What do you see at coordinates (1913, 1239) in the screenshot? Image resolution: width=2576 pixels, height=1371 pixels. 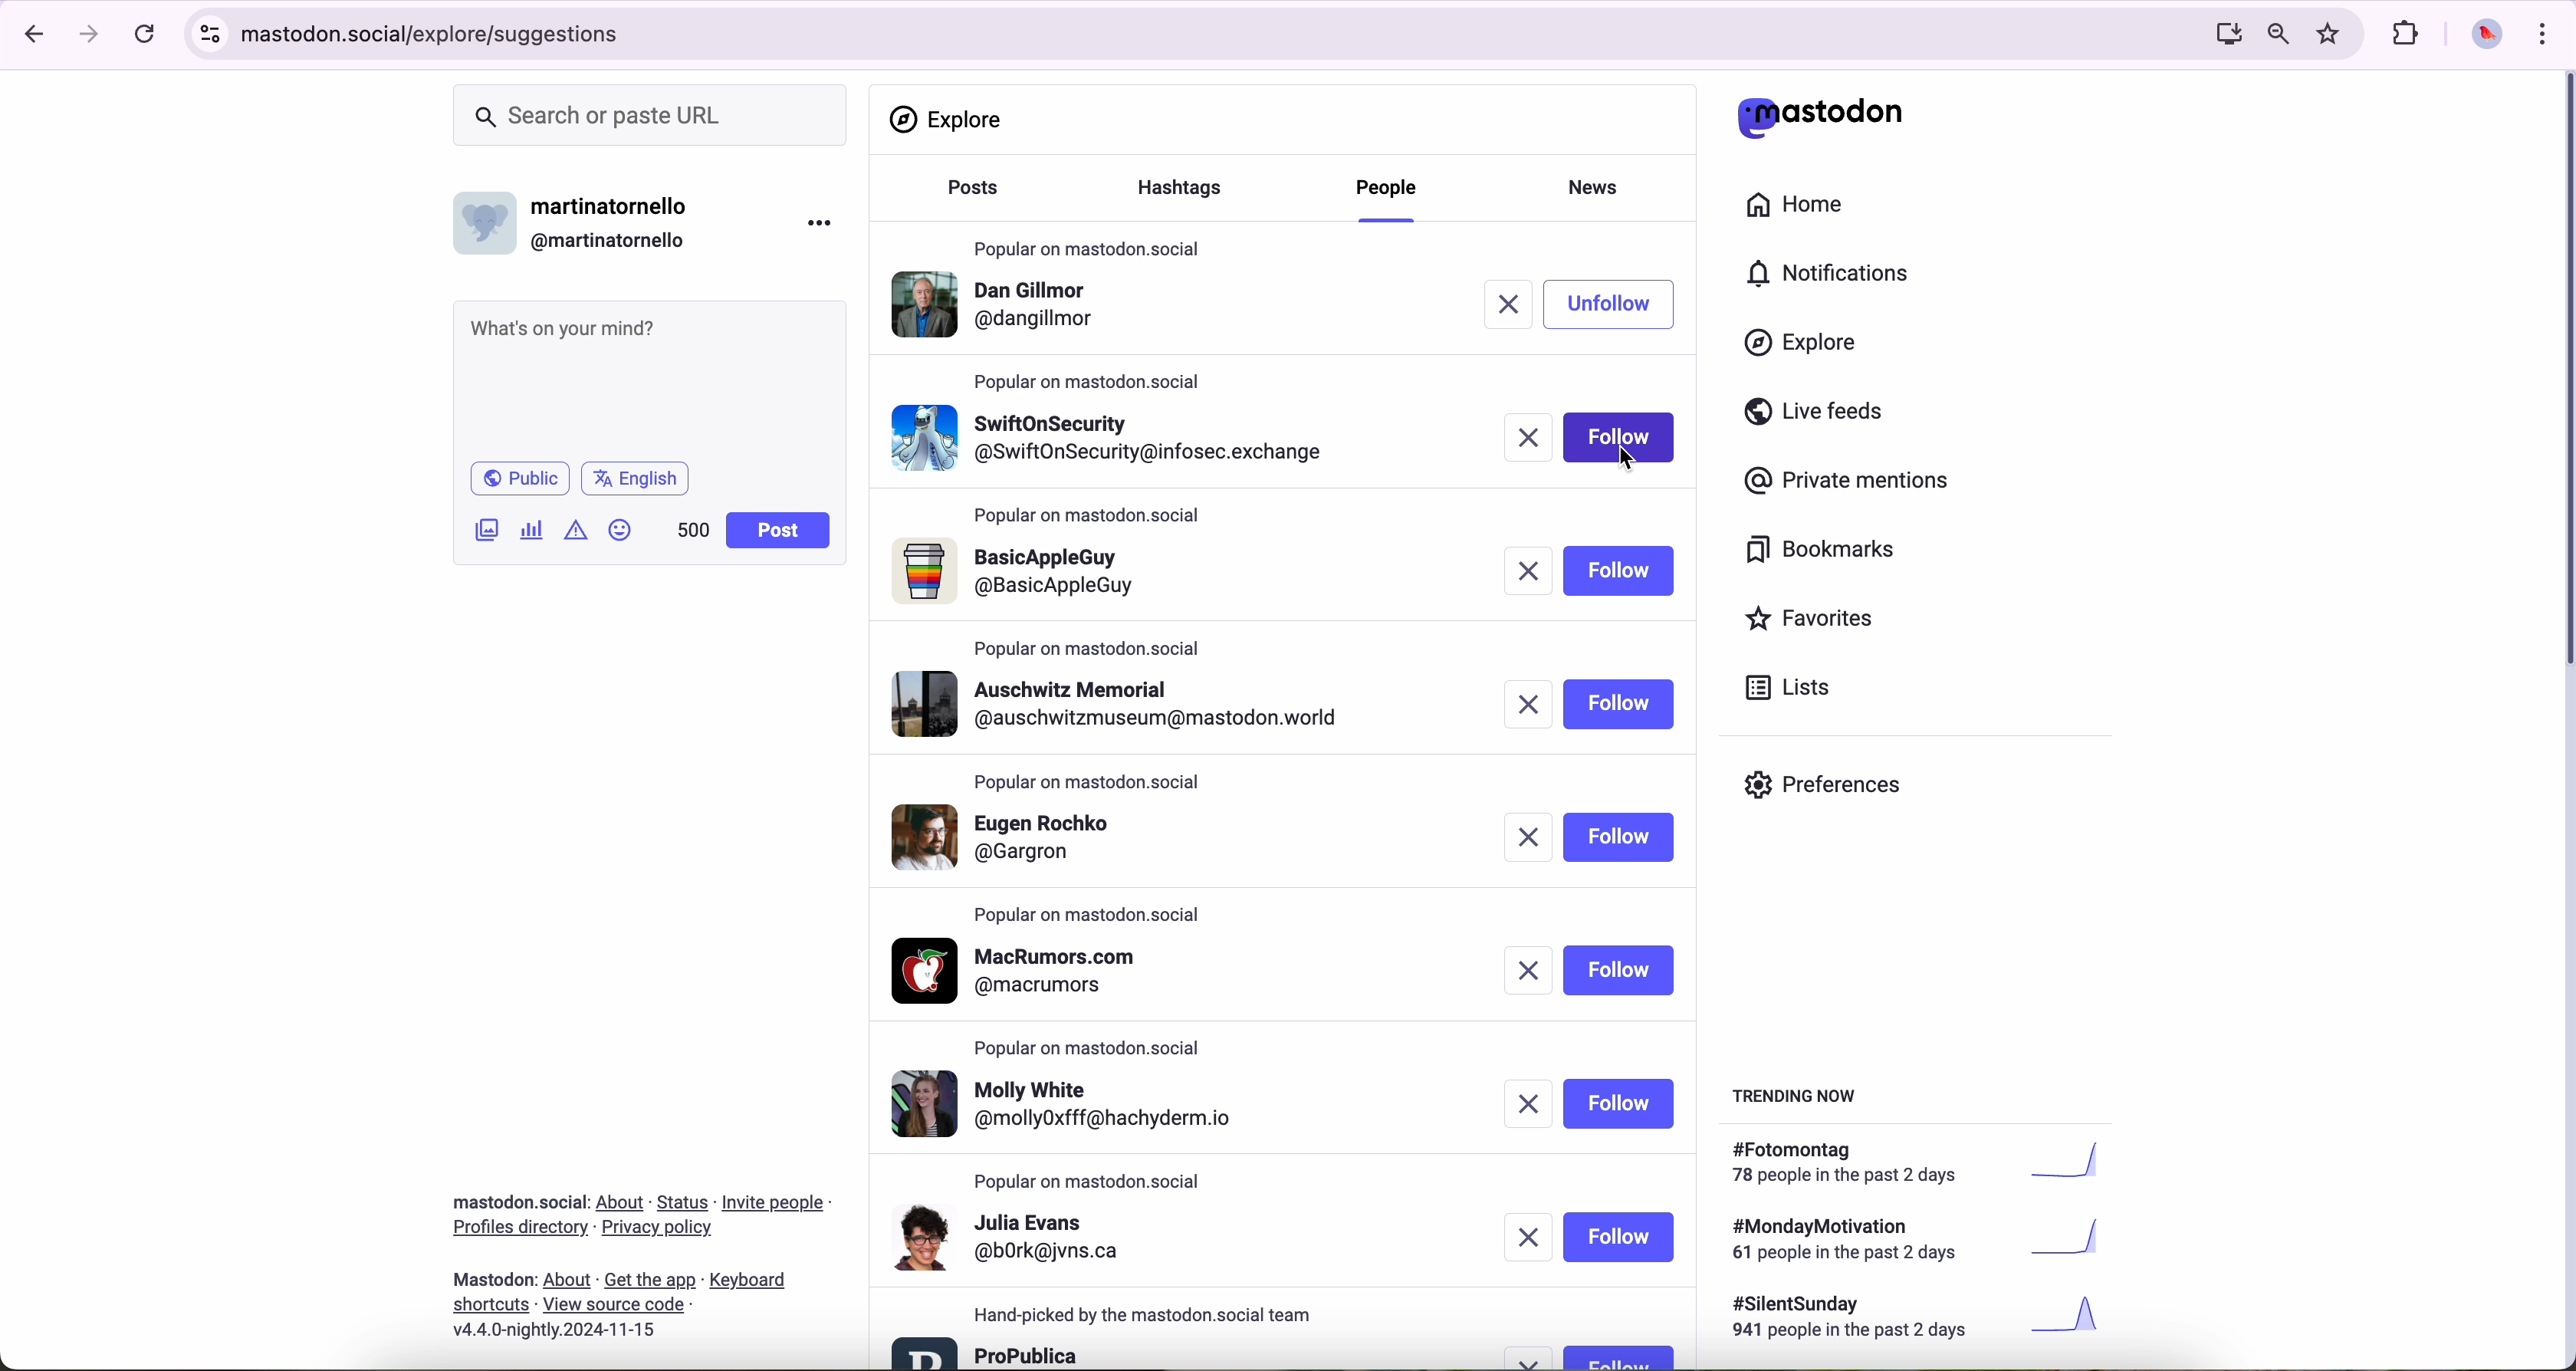 I see `#mondaymotivation` at bounding box center [1913, 1239].